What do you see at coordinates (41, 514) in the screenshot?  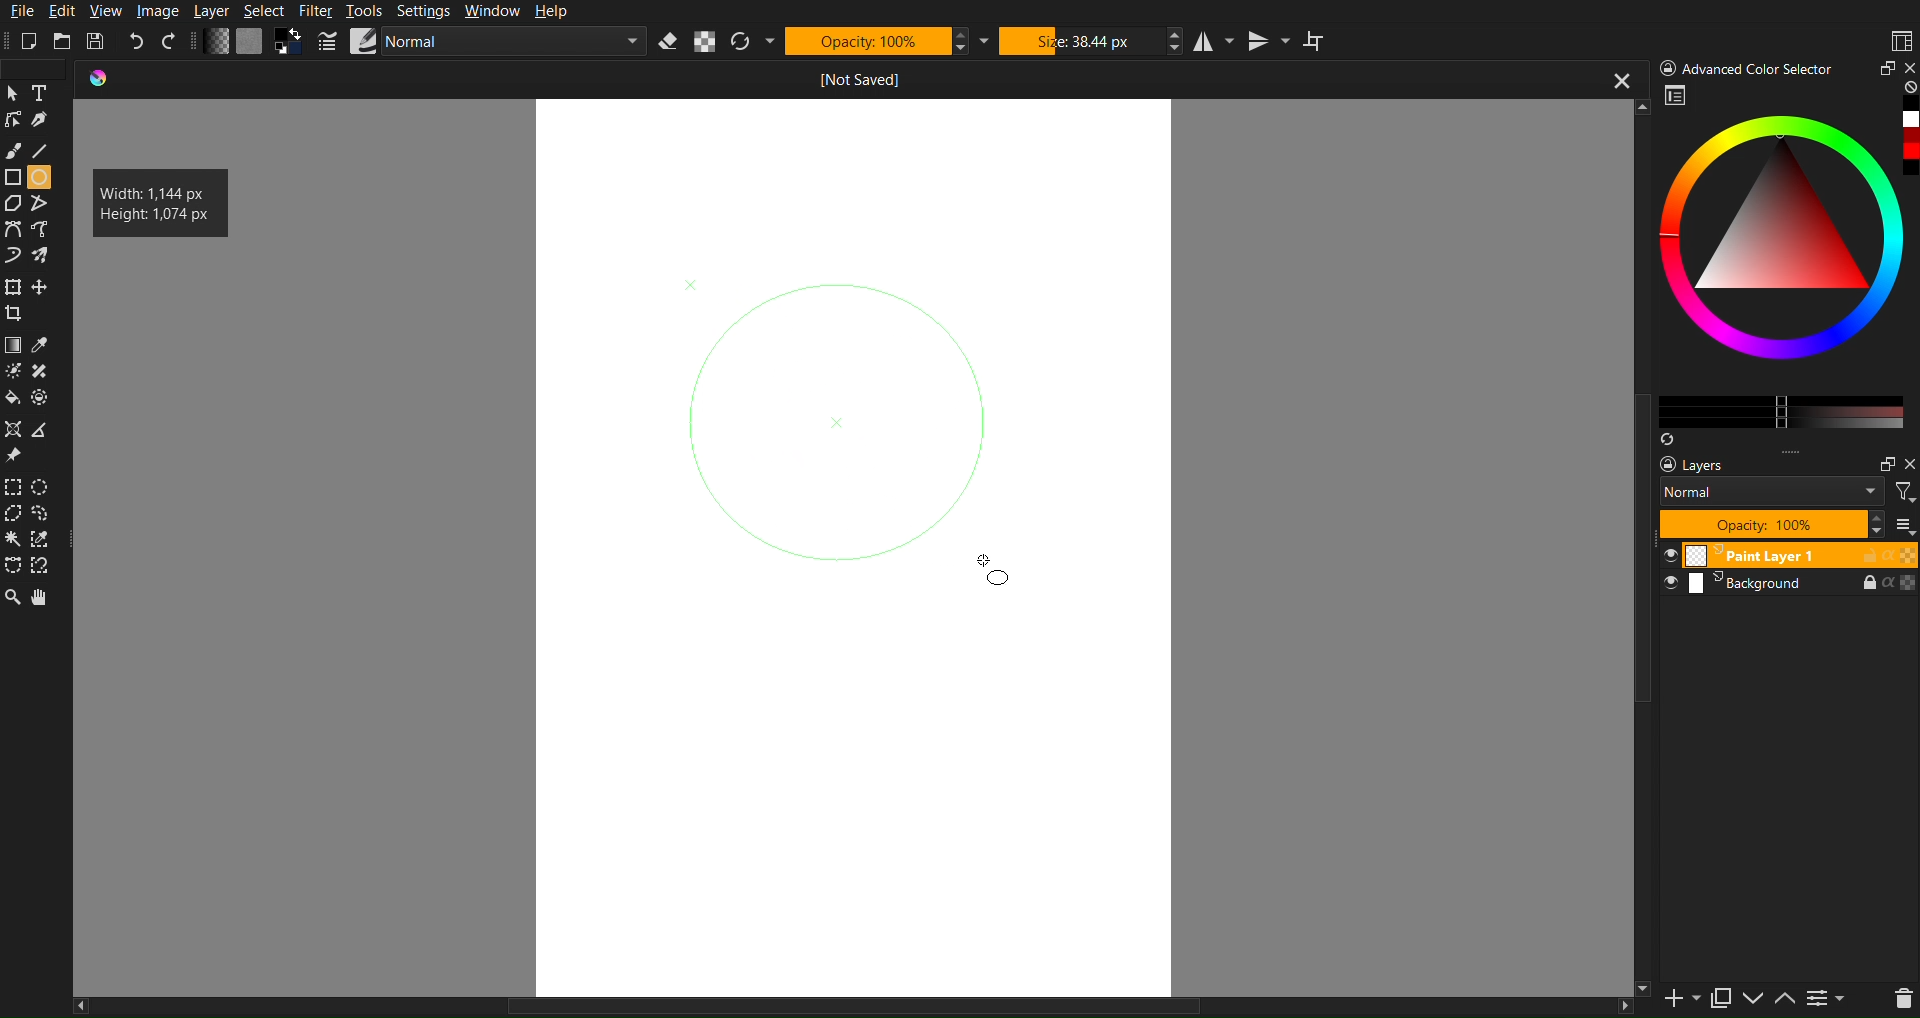 I see `Selection free` at bounding box center [41, 514].